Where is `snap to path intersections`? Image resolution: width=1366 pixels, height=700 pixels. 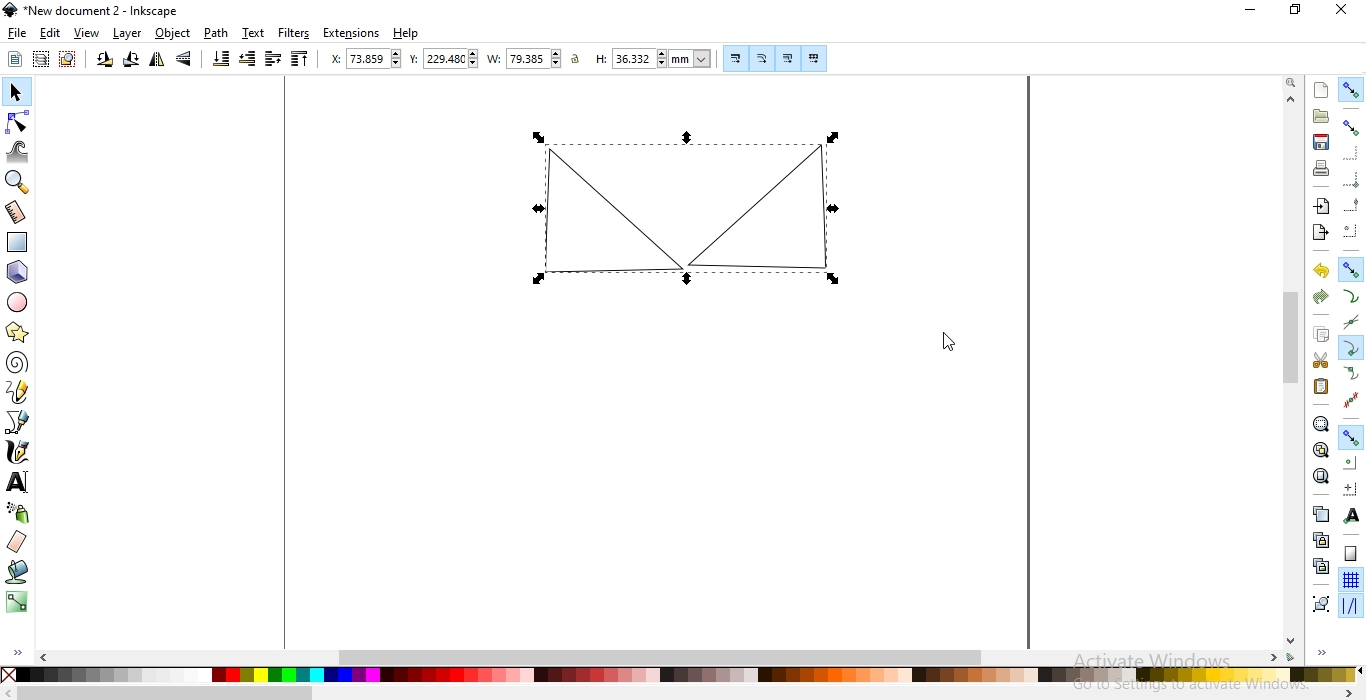 snap to path intersections is located at coordinates (1350, 319).